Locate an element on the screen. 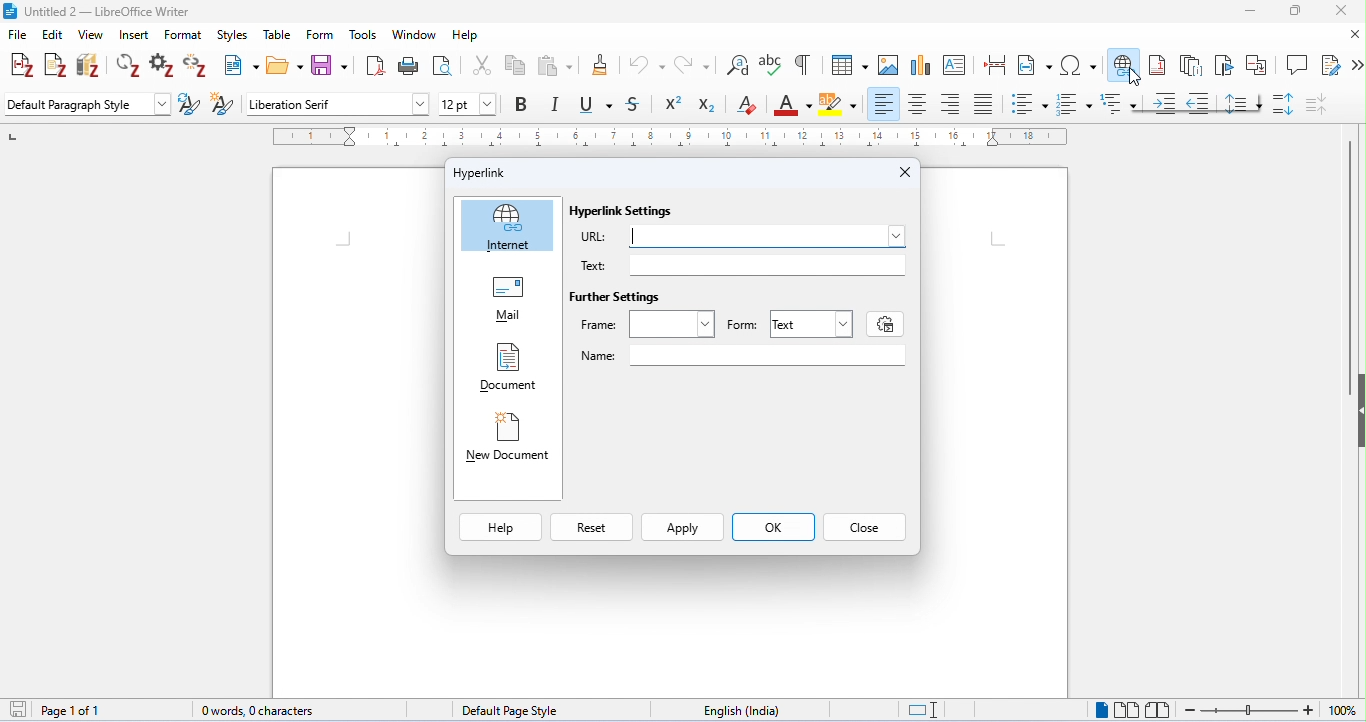 Image resolution: width=1366 pixels, height=722 pixels. language is located at coordinates (744, 710).